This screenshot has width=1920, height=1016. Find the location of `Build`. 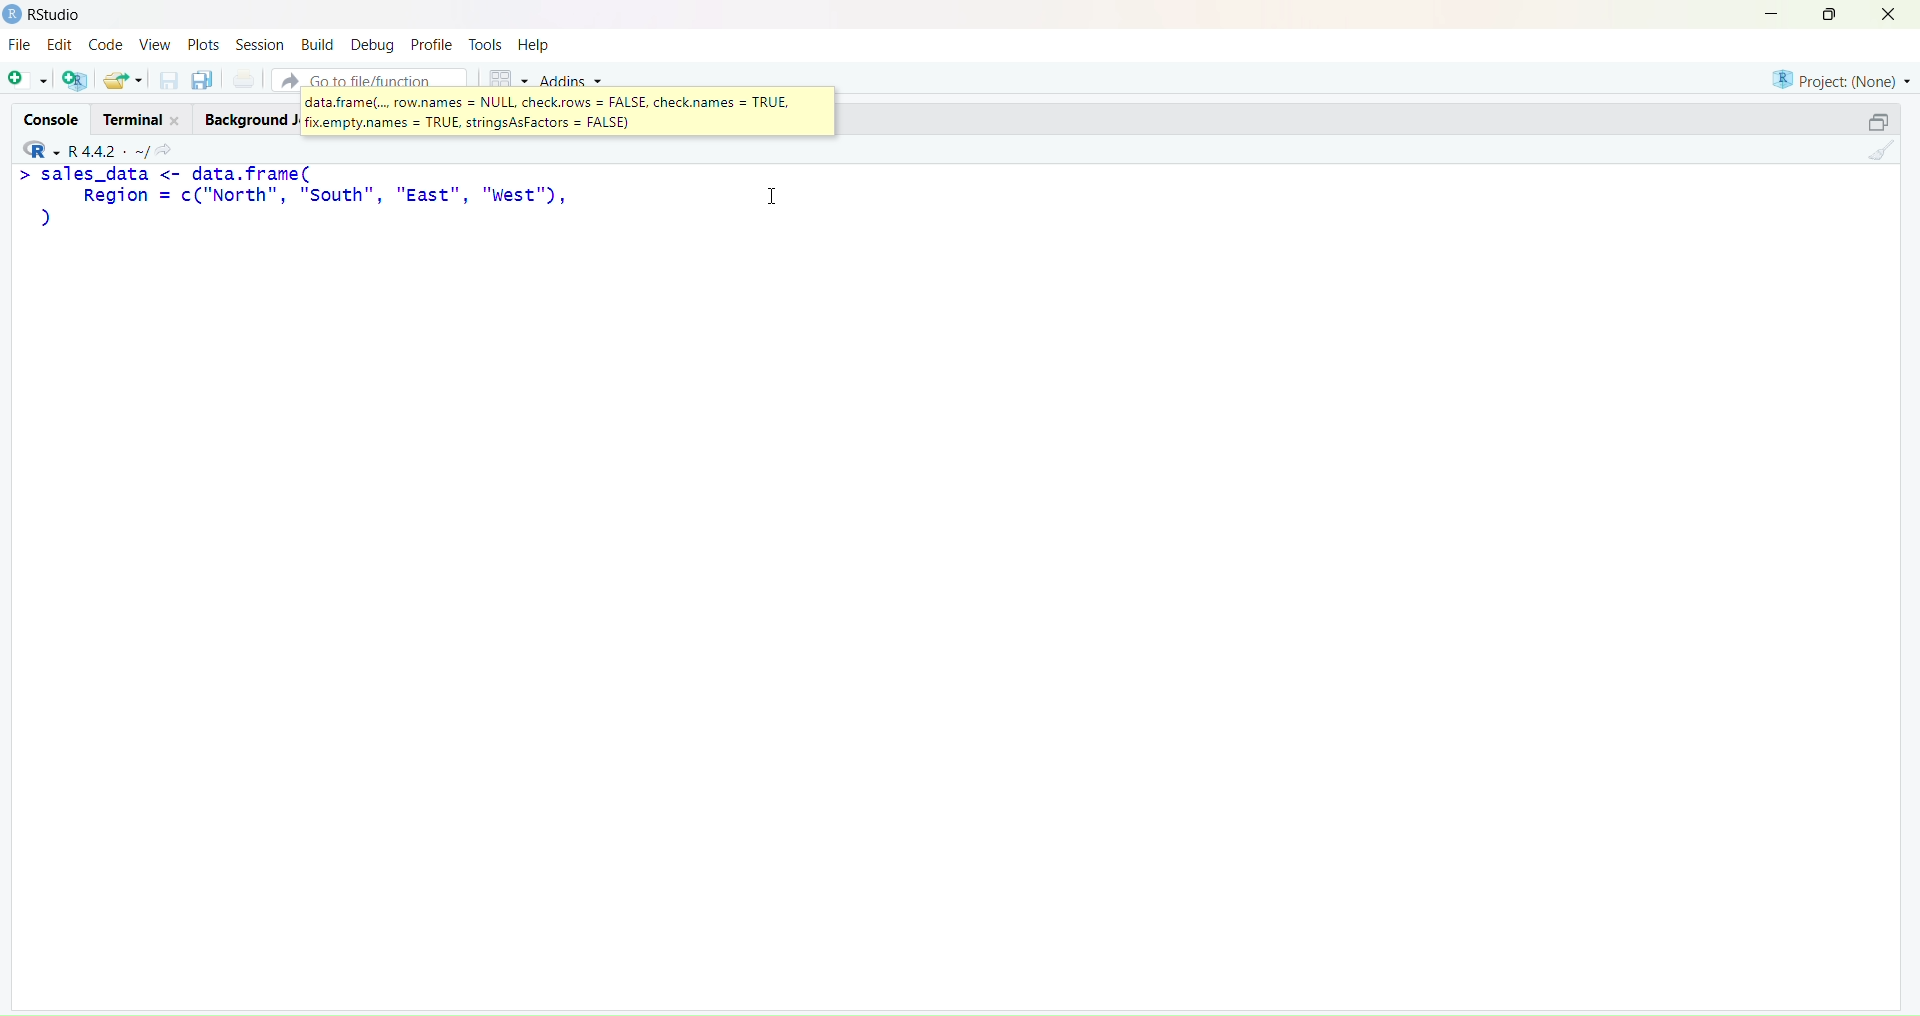

Build is located at coordinates (316, 44).